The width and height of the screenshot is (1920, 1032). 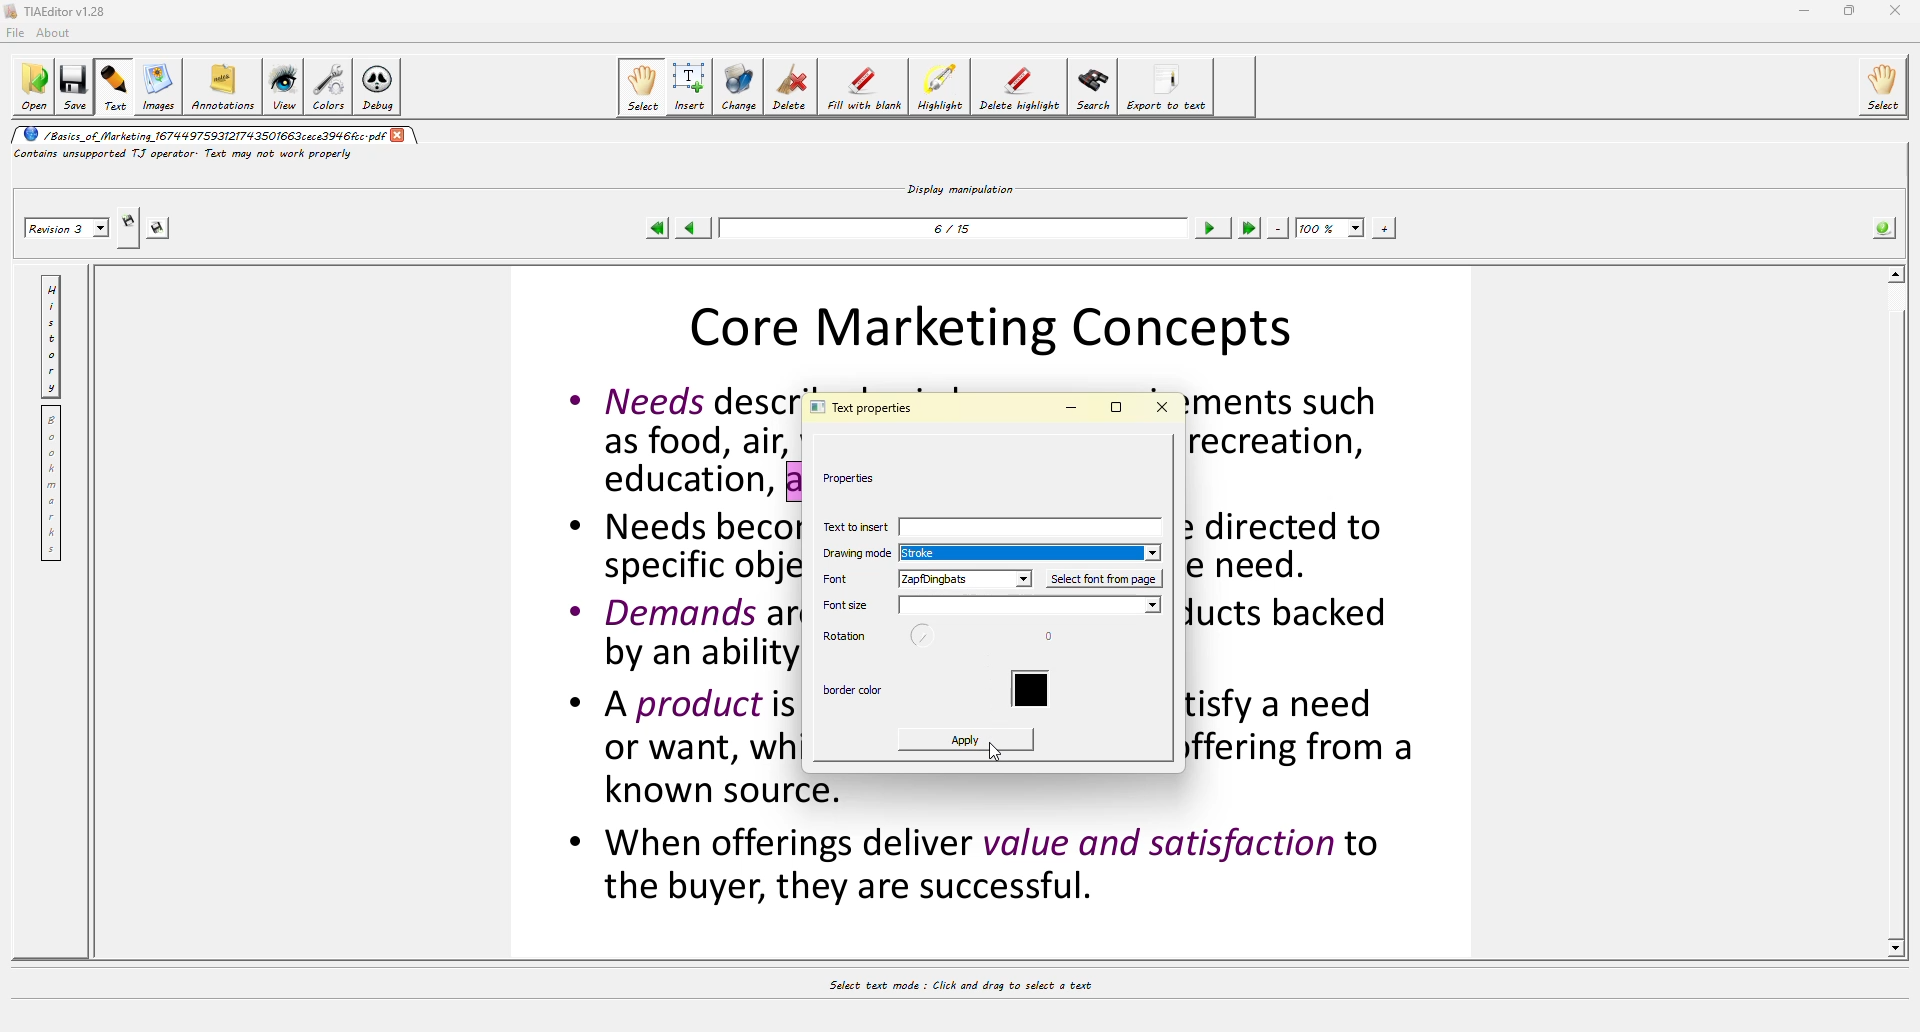 I want to click on contains unsupported TJ operator. Text may not work properly., so click(x=196, y=153).